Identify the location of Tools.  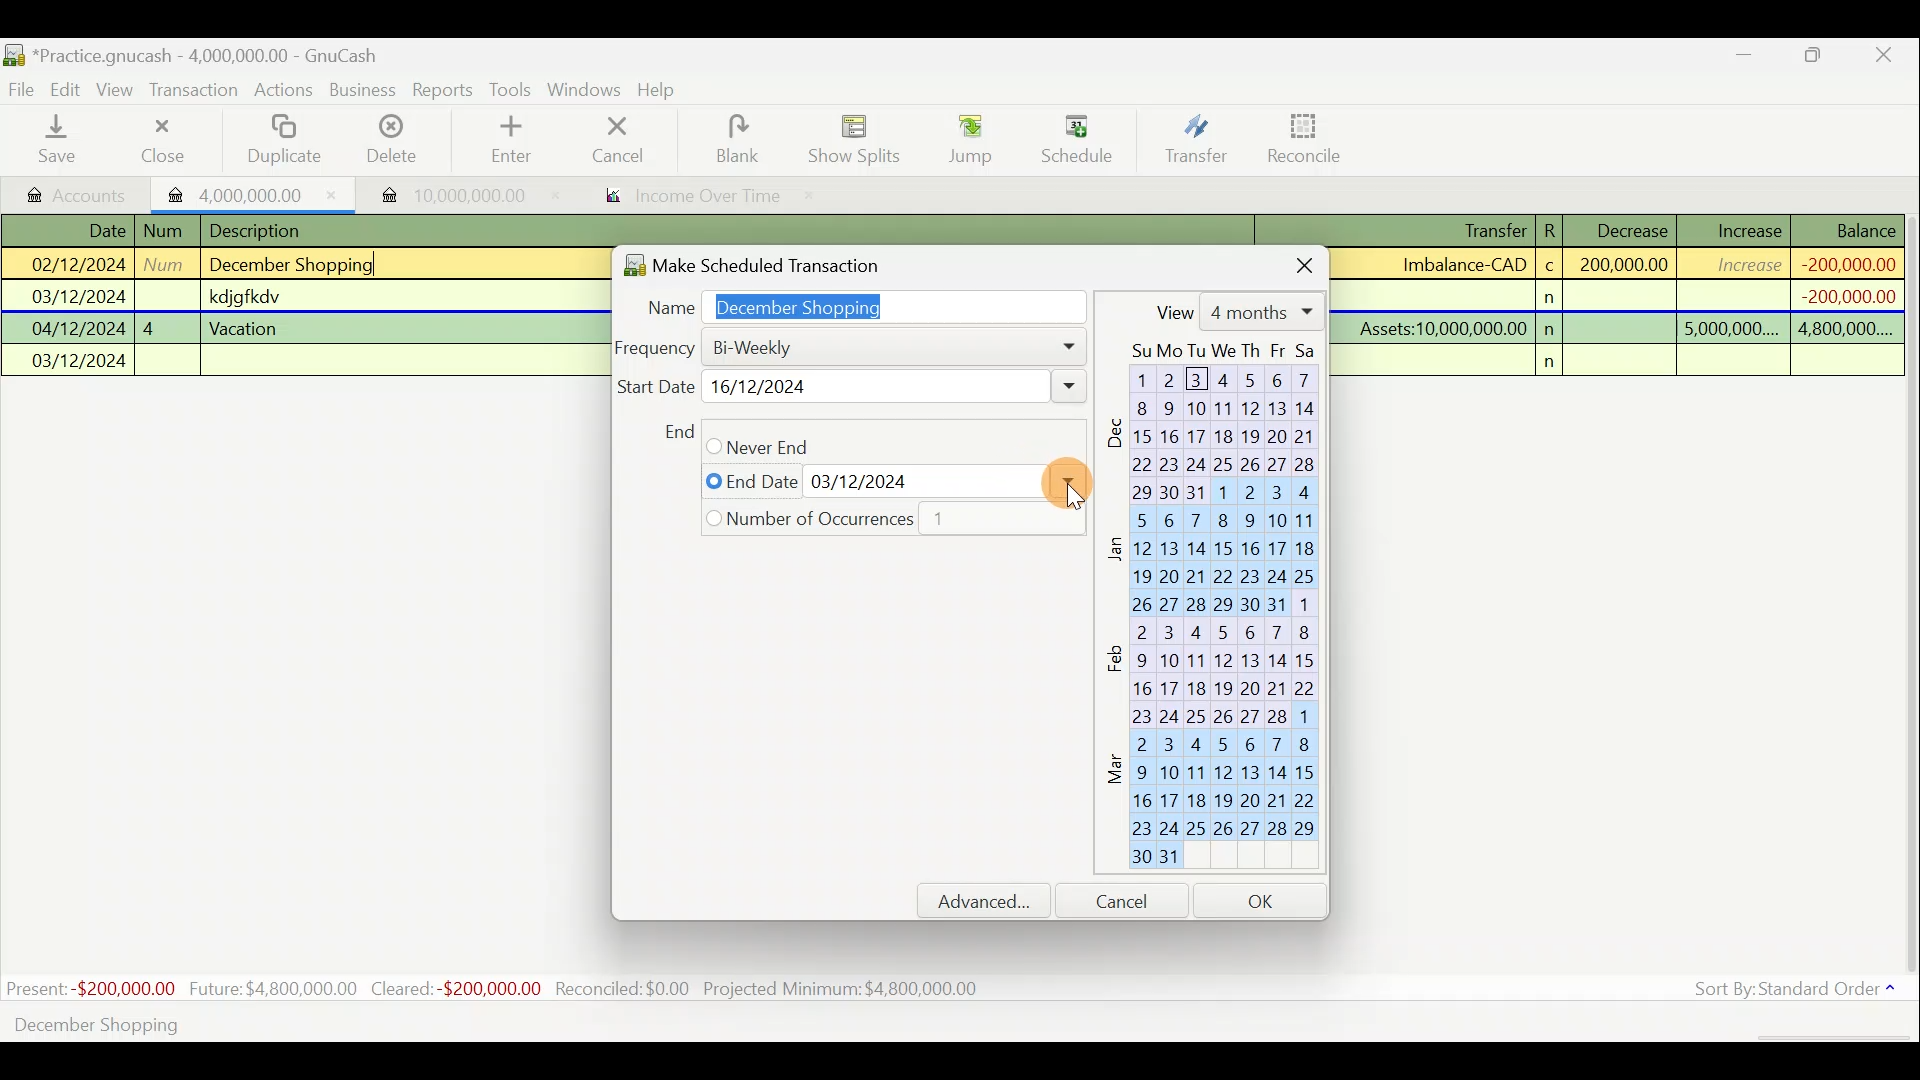
(513, 90).